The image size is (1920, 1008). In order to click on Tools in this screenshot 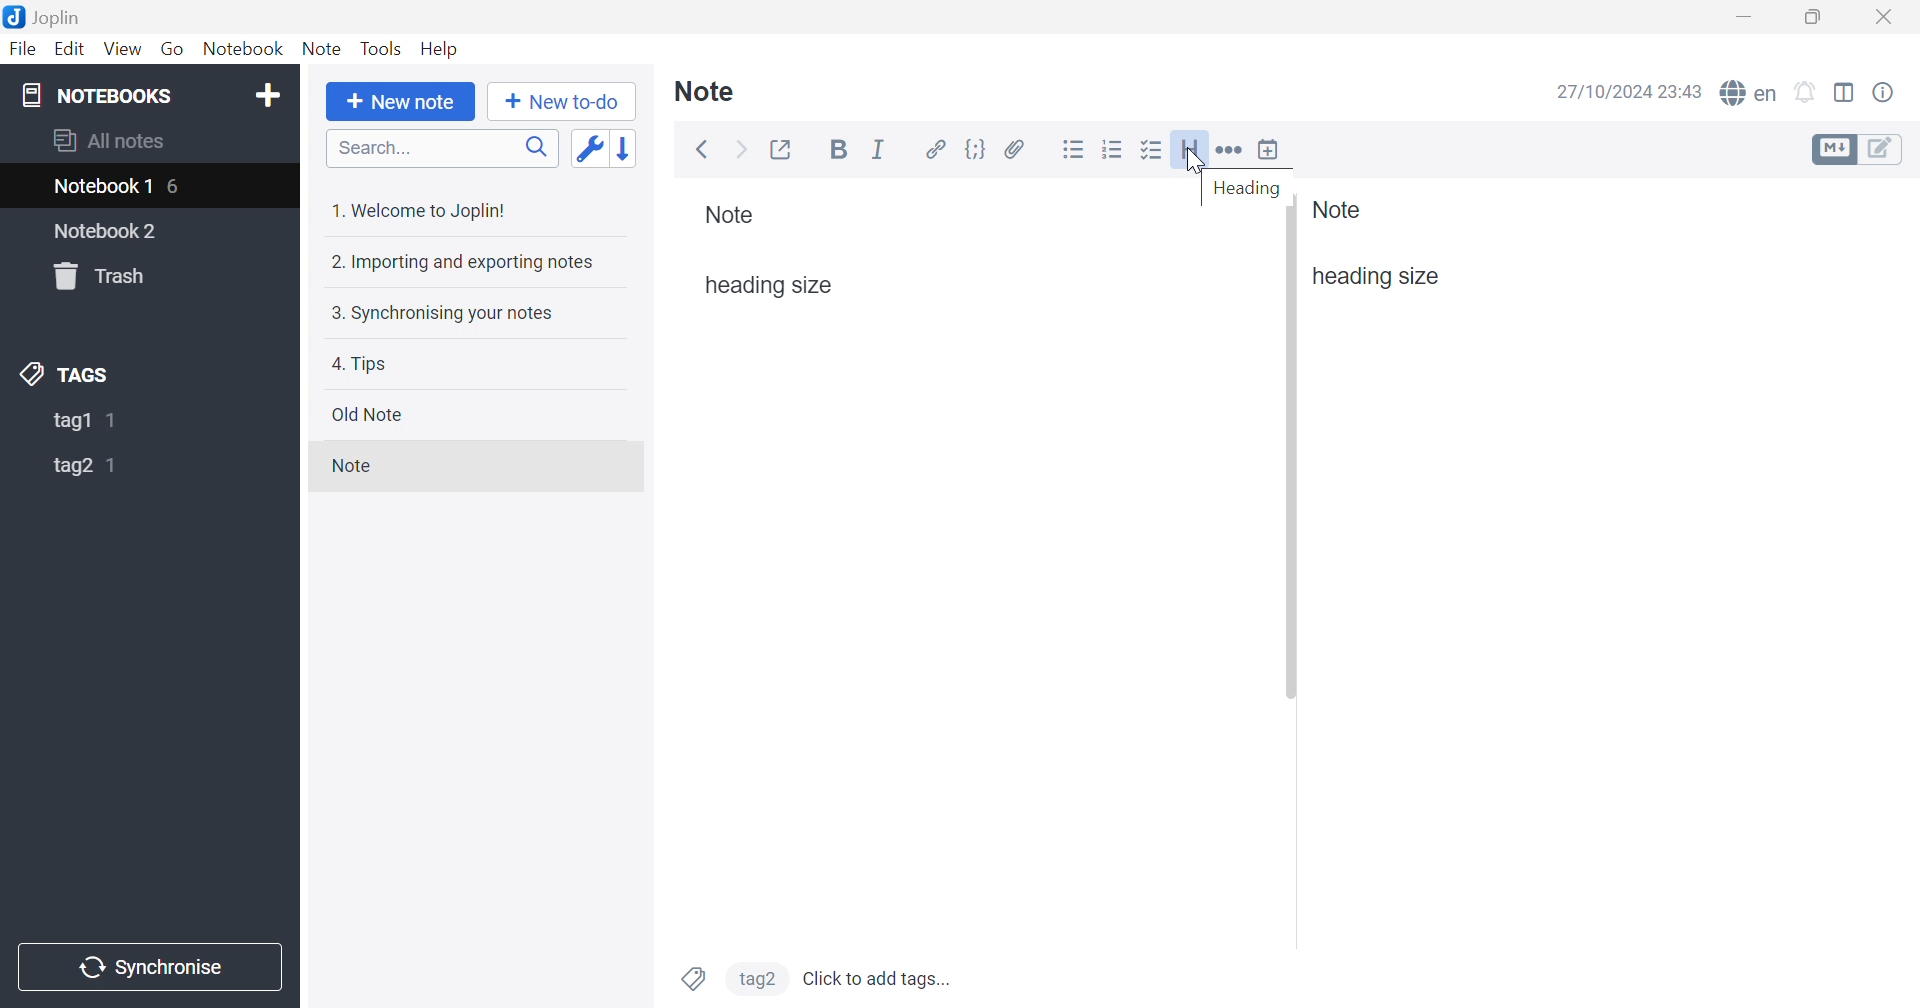, I will do `click(383, 48)`.